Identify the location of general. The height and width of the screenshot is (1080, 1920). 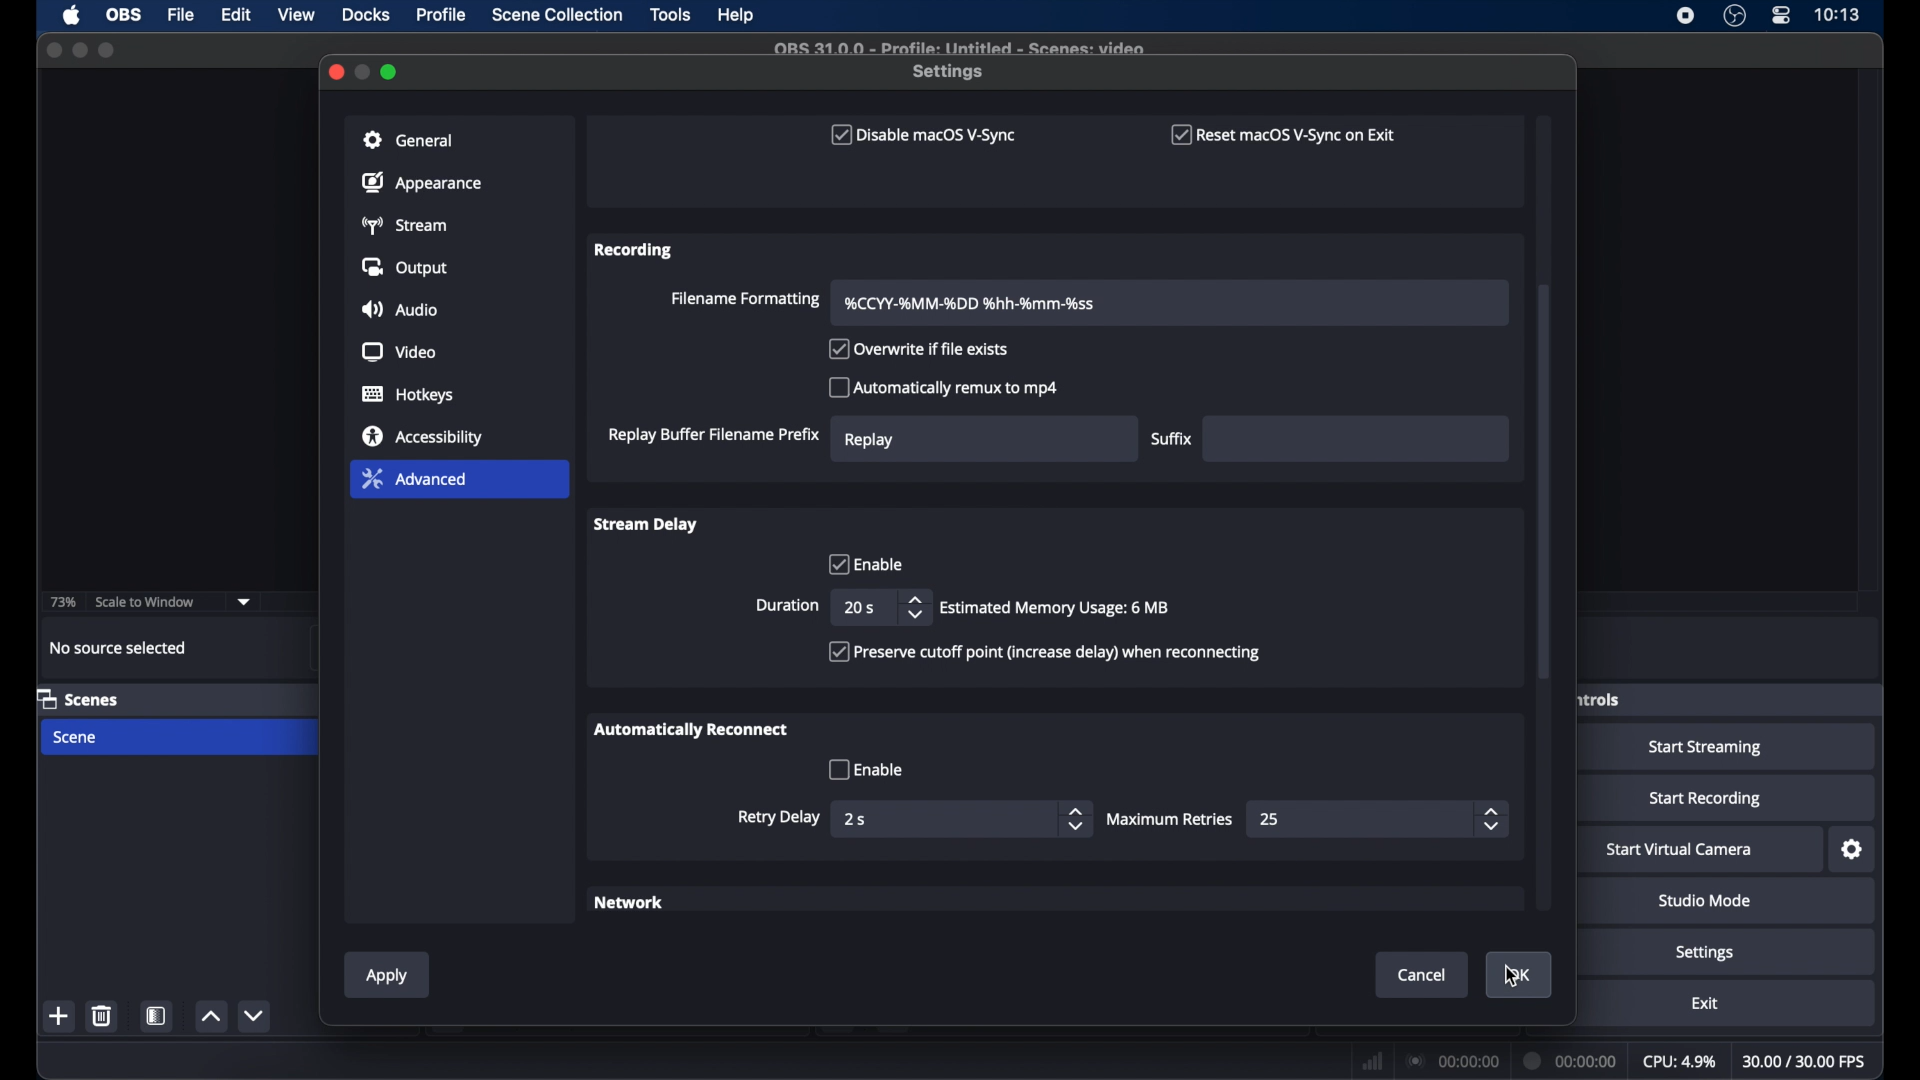
(409, 140).